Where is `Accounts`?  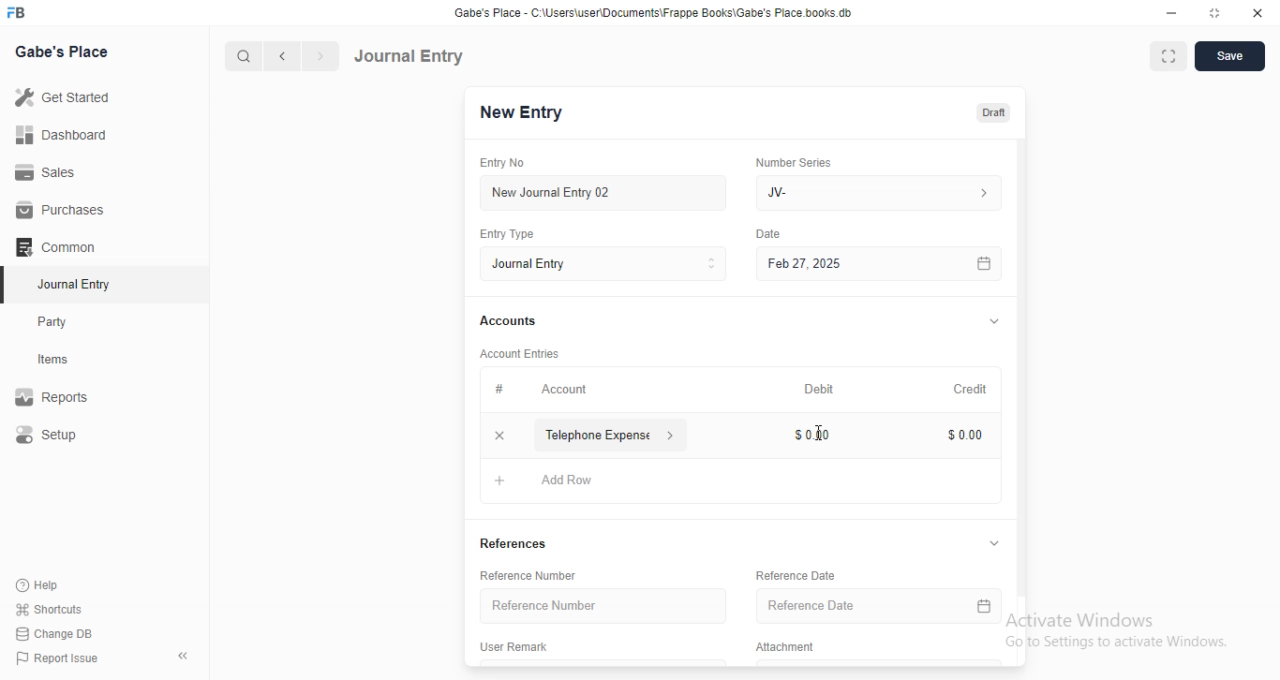
Accounts is located at coordinates (507, 321).